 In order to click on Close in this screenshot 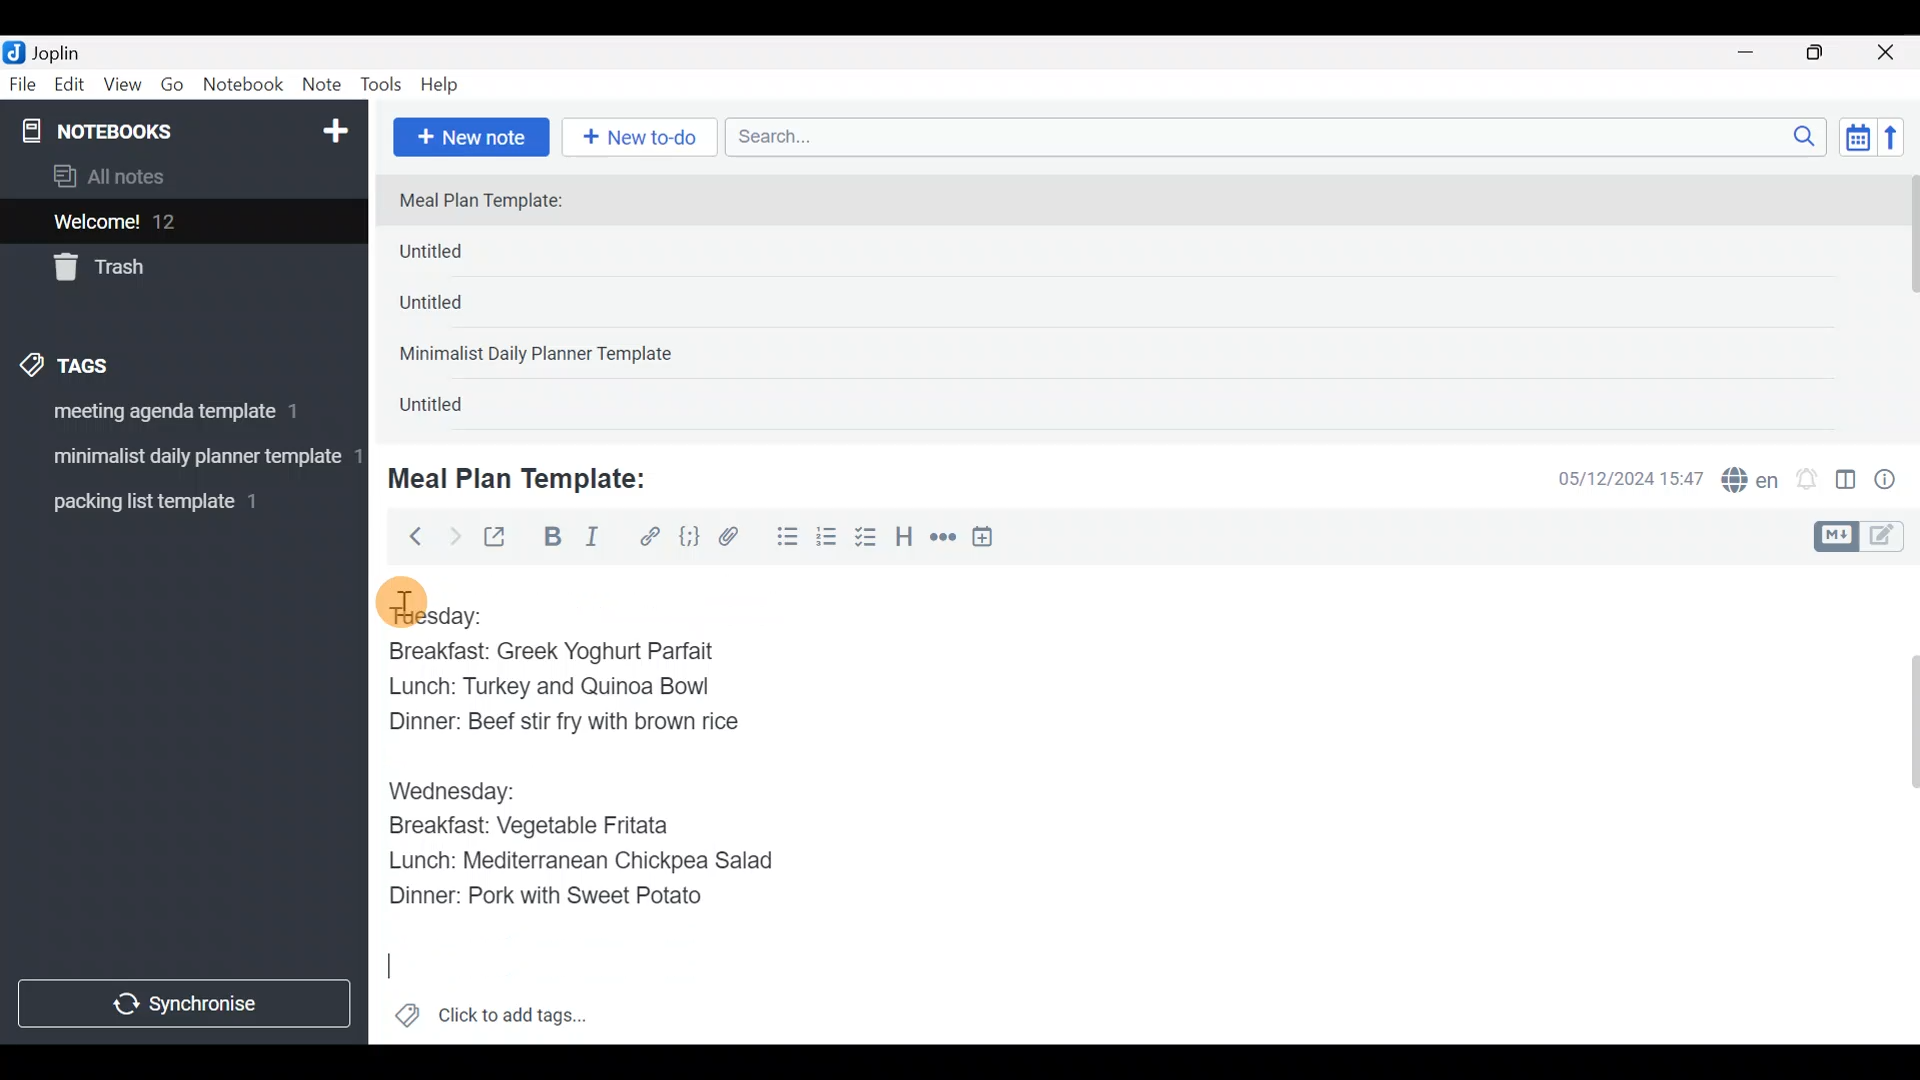, I will do `click(1889, 54)`.